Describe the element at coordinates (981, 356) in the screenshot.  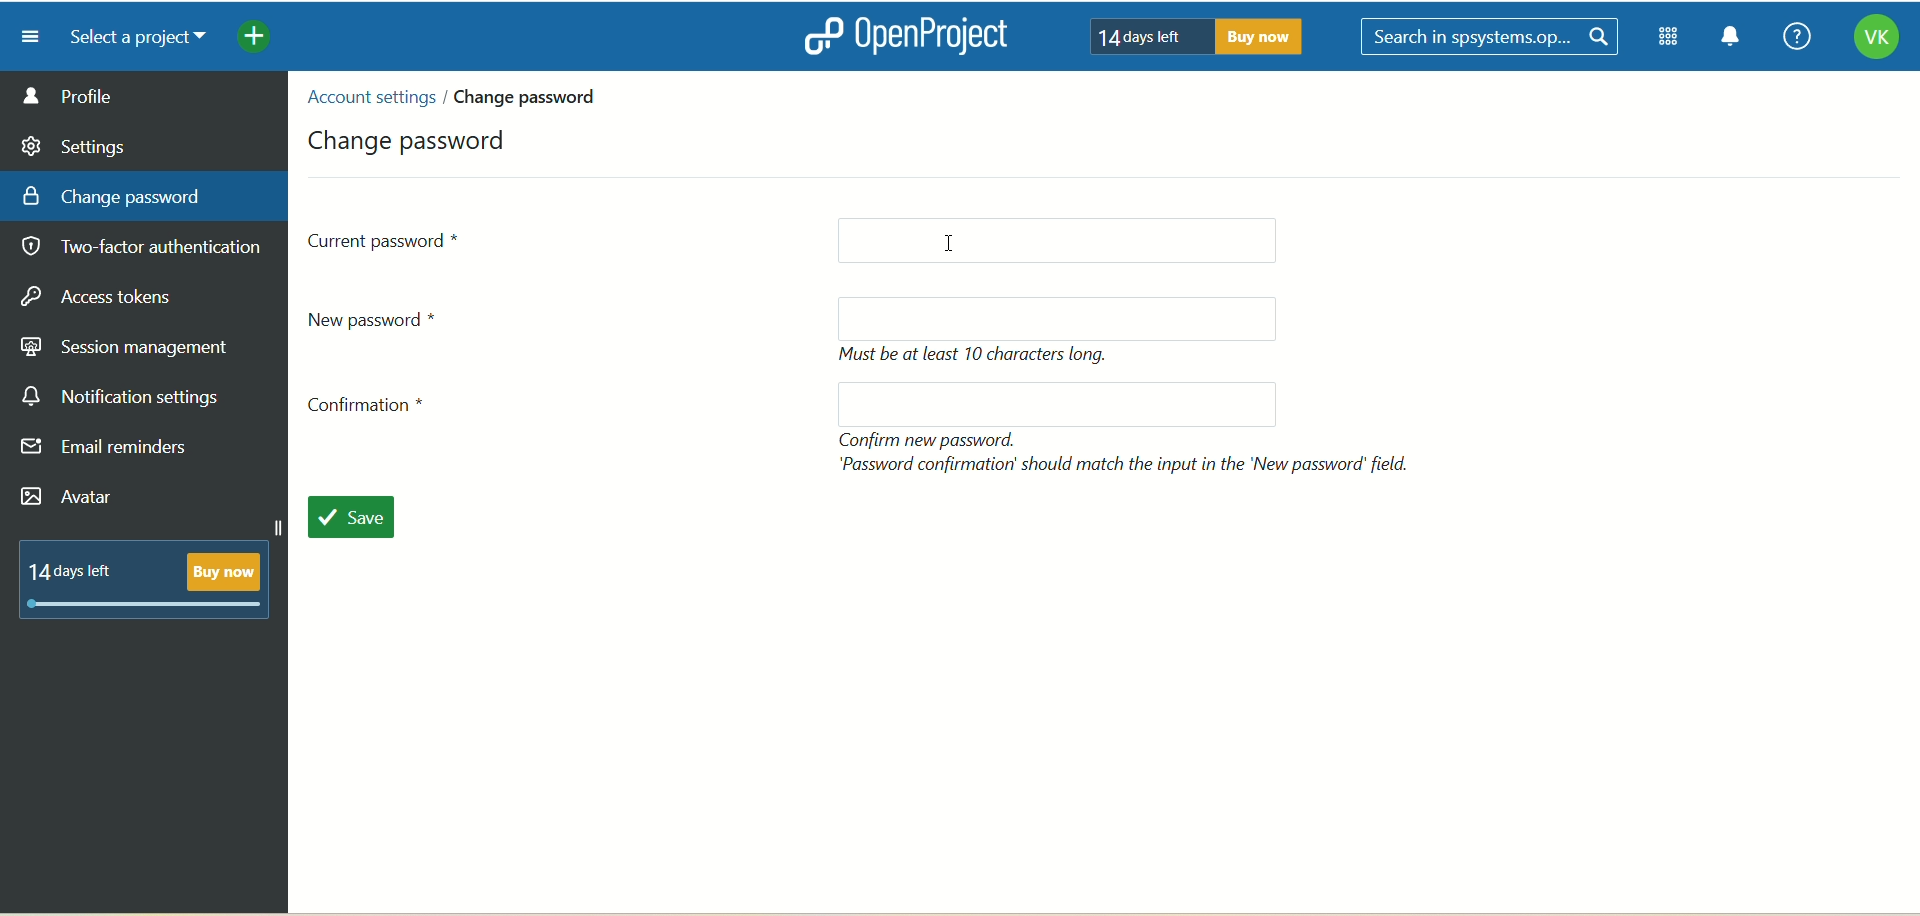
I see `text` at that location.